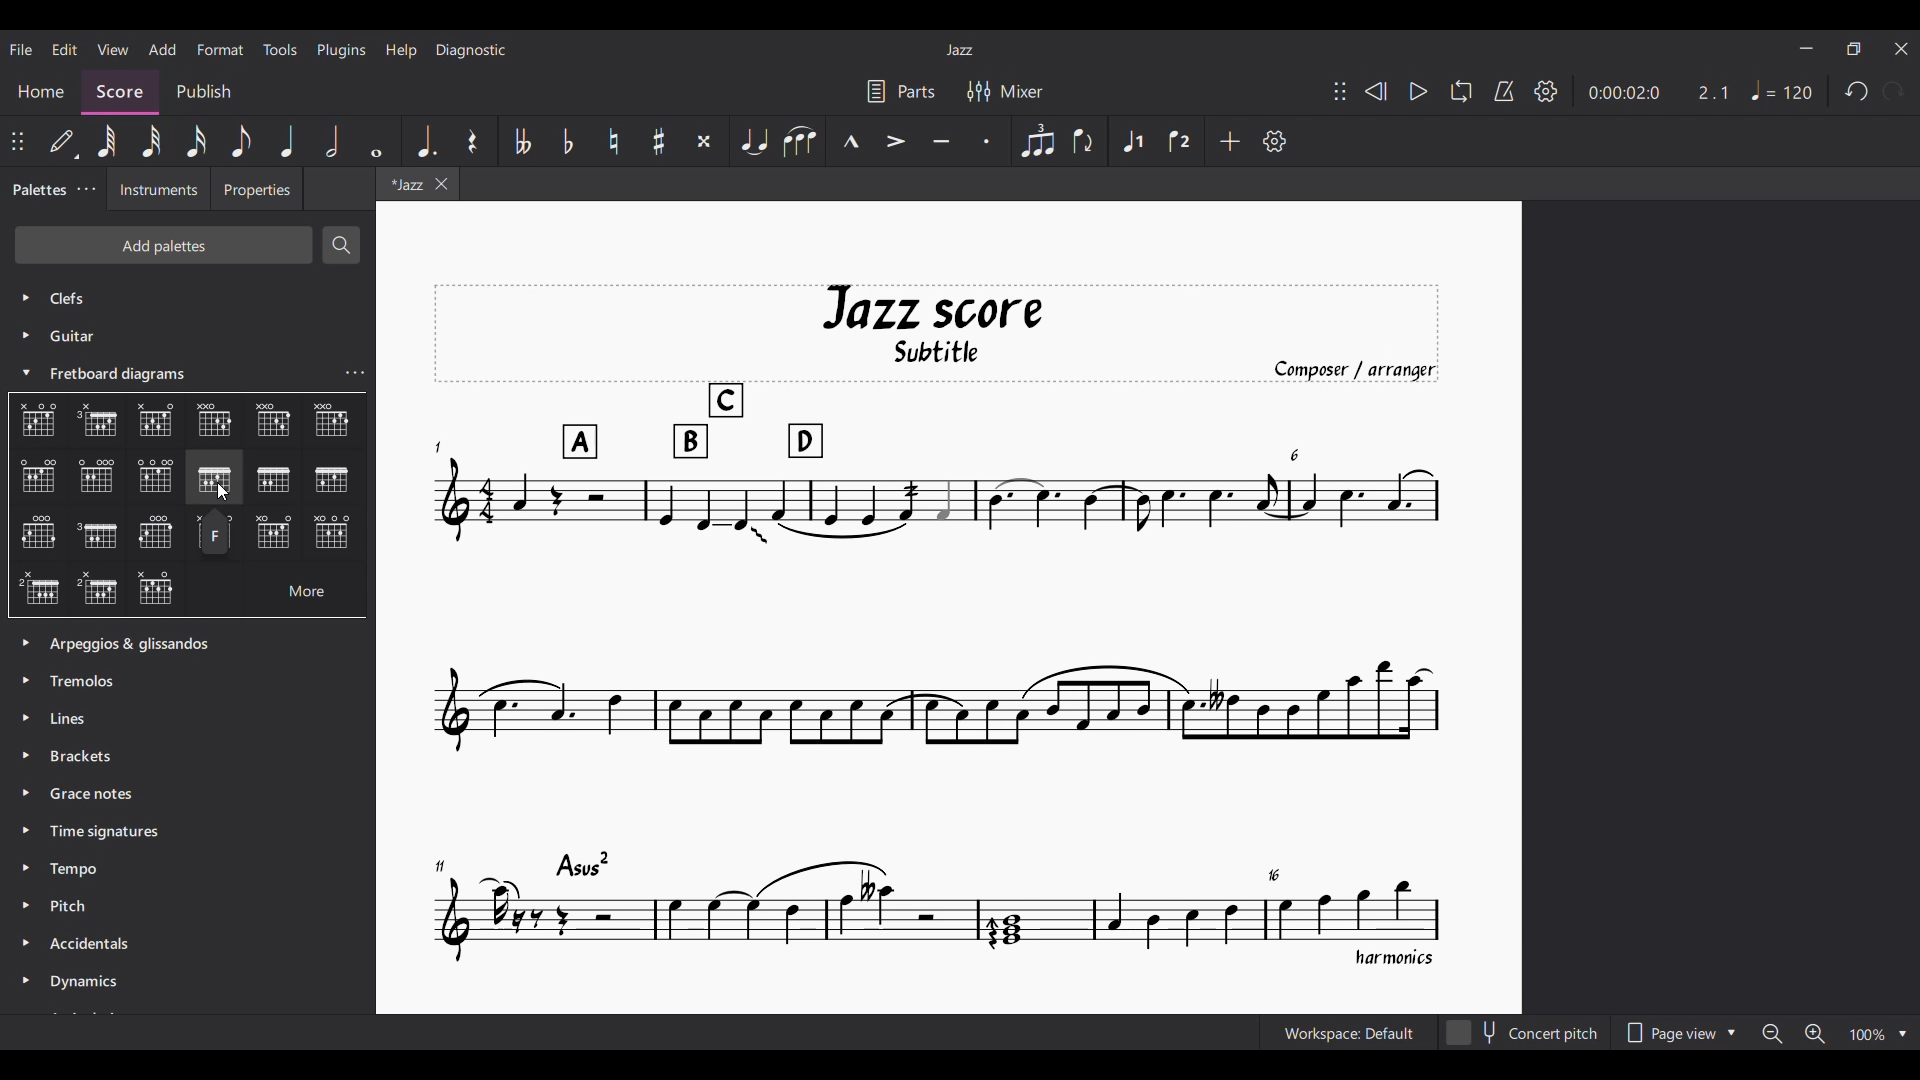  Describe the element at coordinates (341, 245) in the screenshot. I see `Search` at that location.